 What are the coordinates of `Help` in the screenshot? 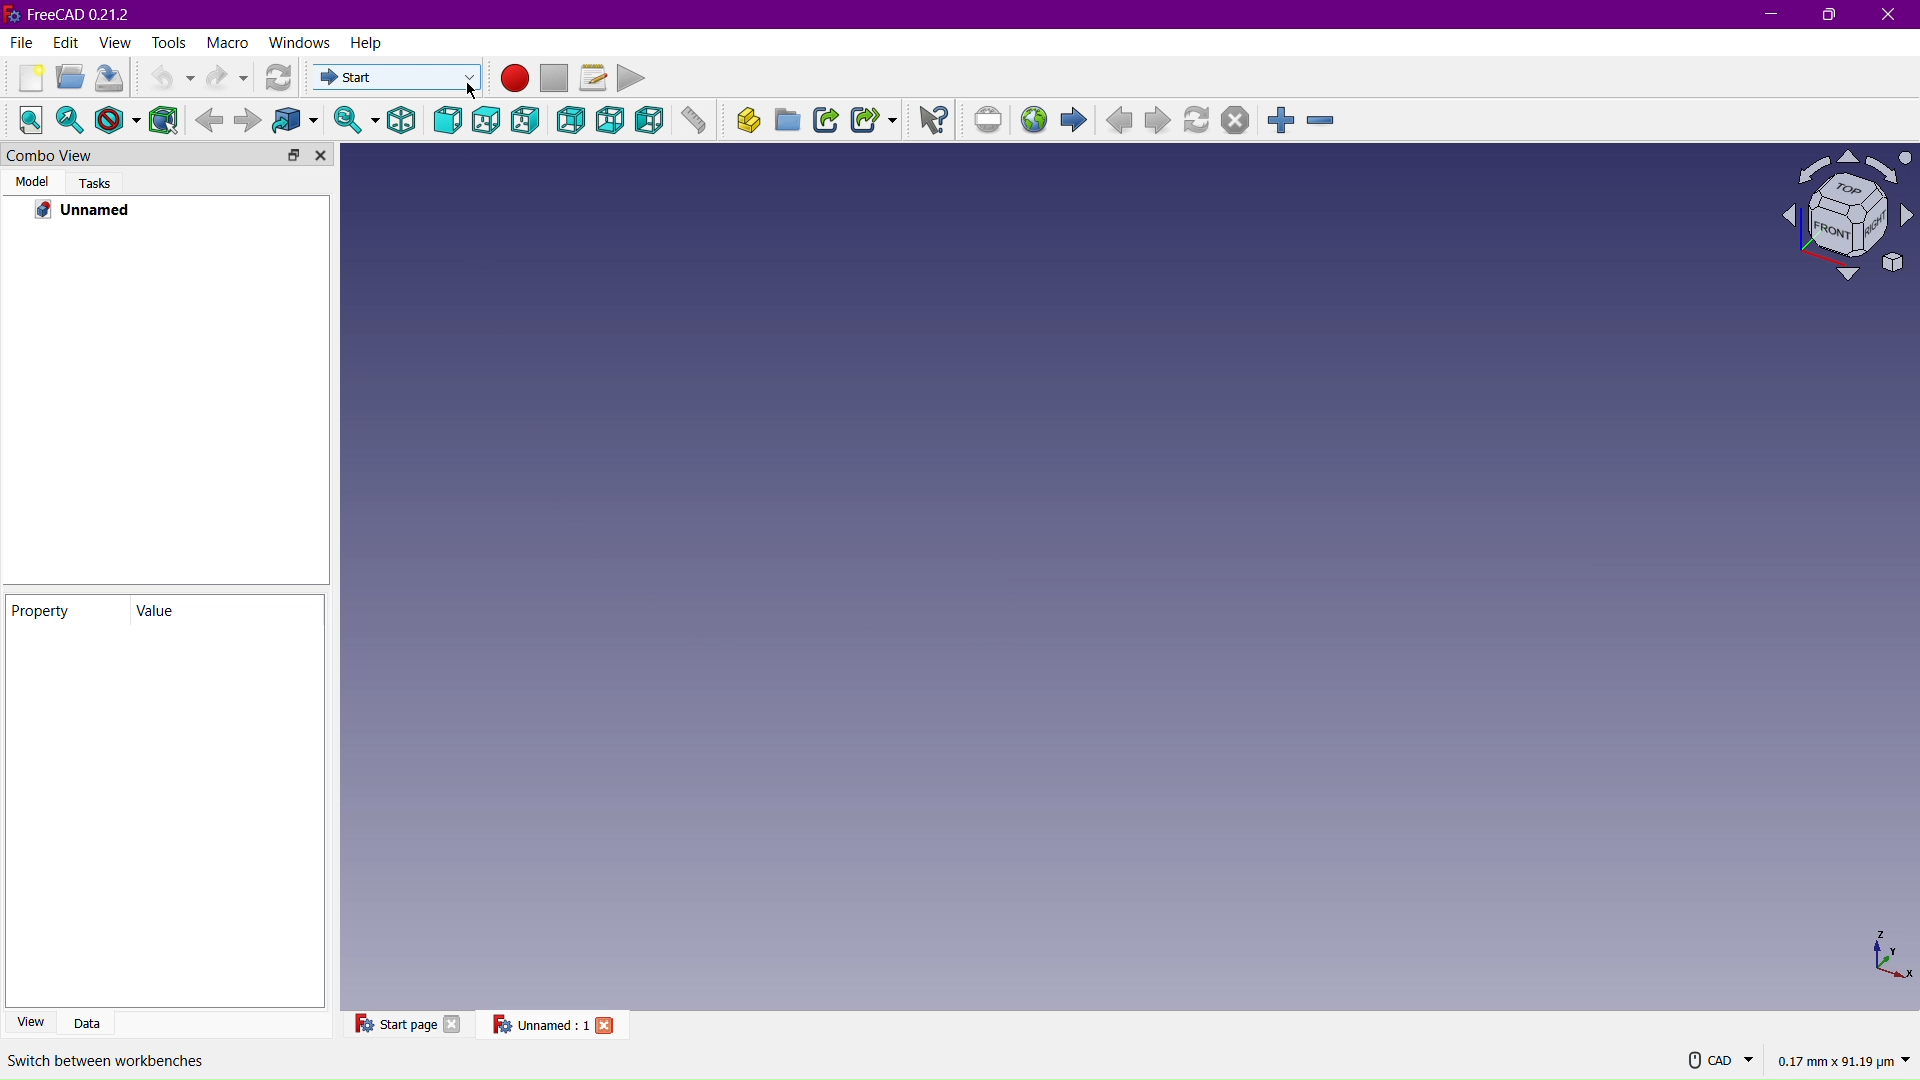 It's located at (367, 46).